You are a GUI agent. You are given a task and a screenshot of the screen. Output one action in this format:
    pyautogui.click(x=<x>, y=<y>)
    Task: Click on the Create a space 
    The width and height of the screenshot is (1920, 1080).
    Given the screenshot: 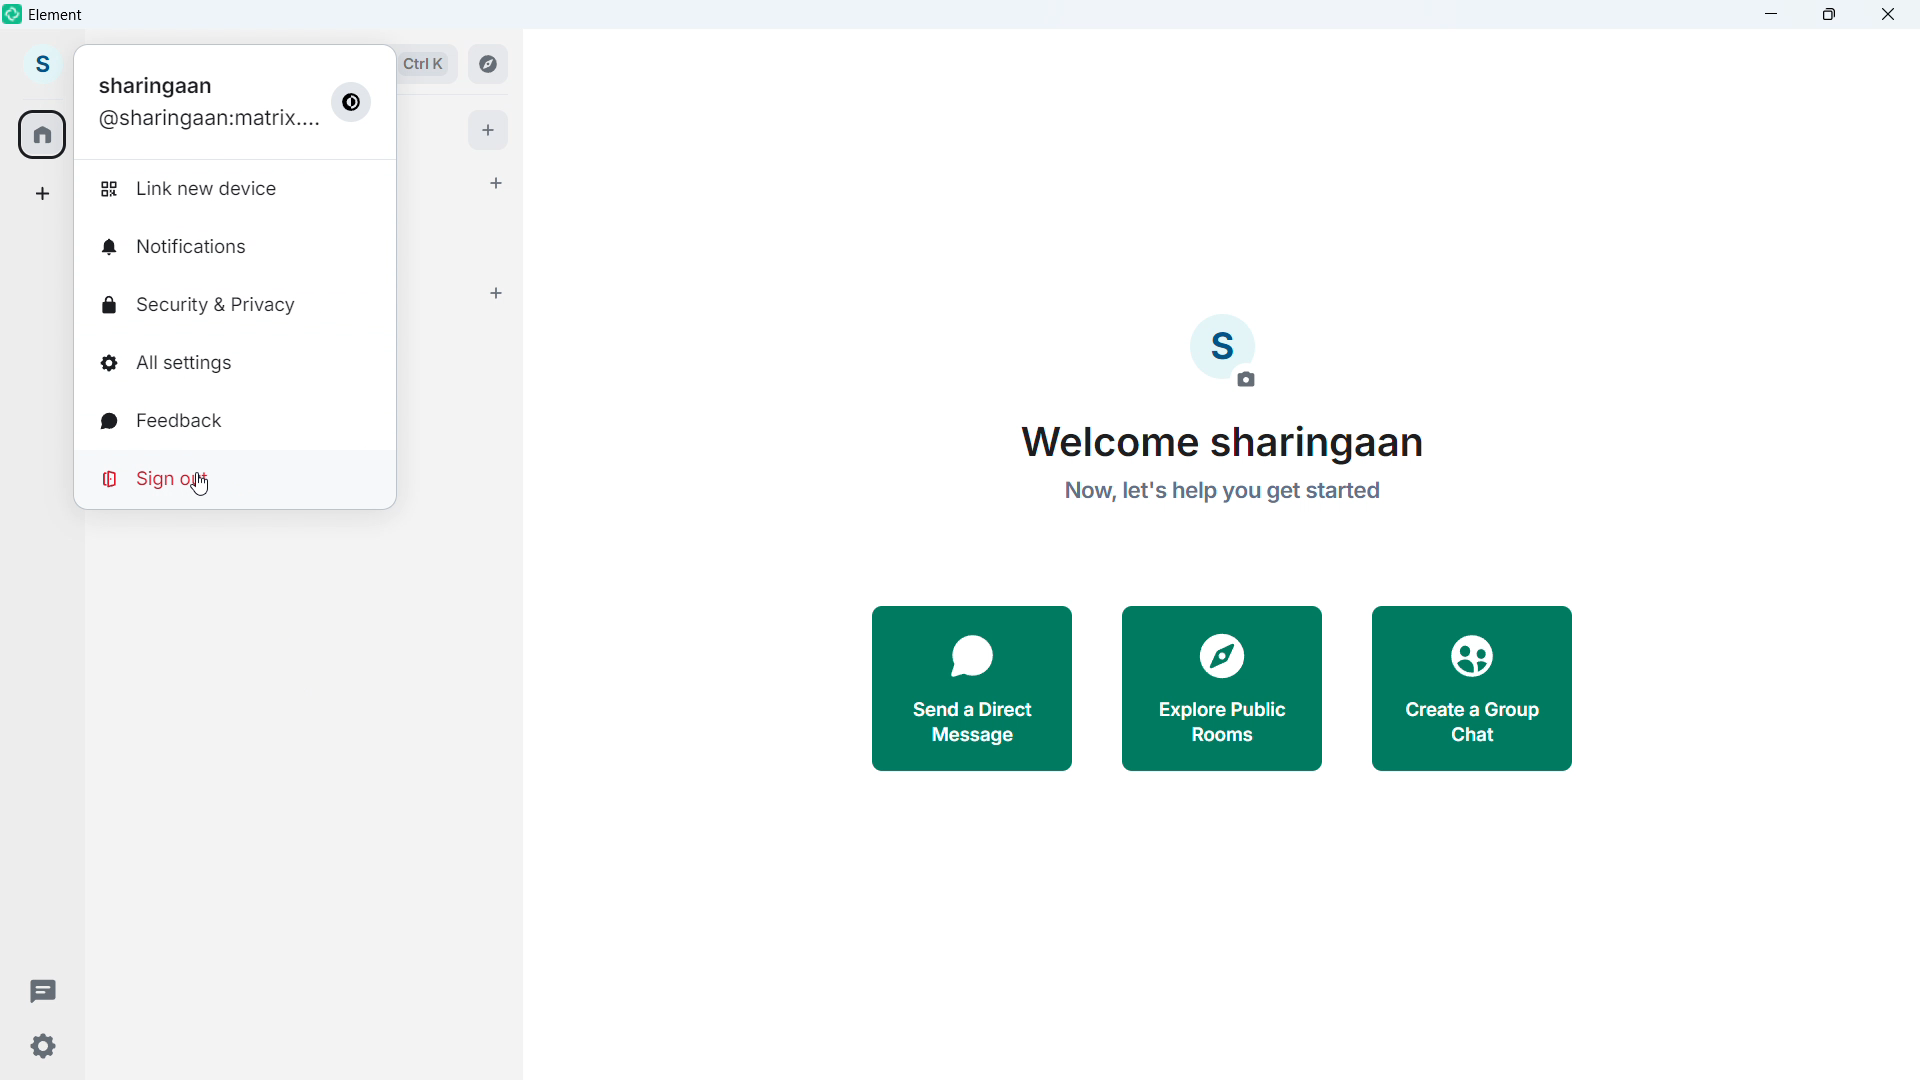 What is the action you would take?
    pyautogui.click(x=43, y=194)
    